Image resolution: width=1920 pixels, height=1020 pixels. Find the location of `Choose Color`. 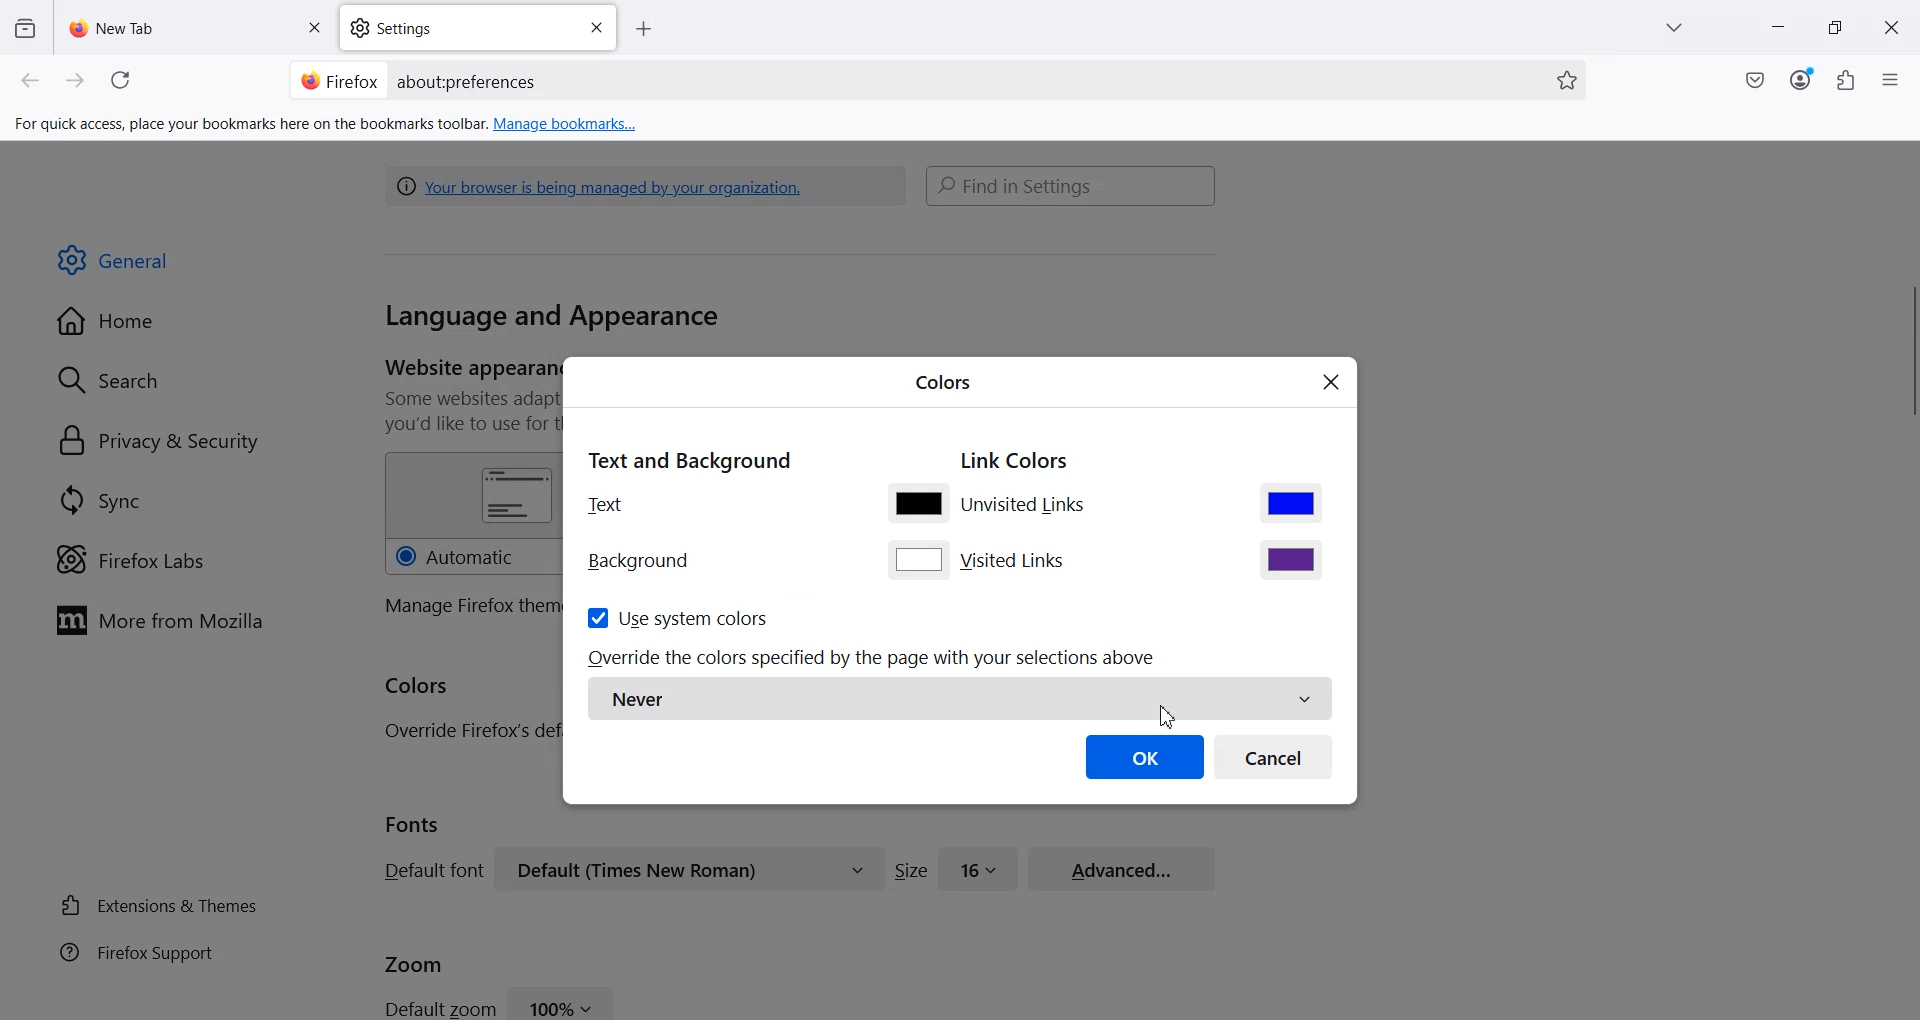

Choose Color is located at coordinates (1291, 502).